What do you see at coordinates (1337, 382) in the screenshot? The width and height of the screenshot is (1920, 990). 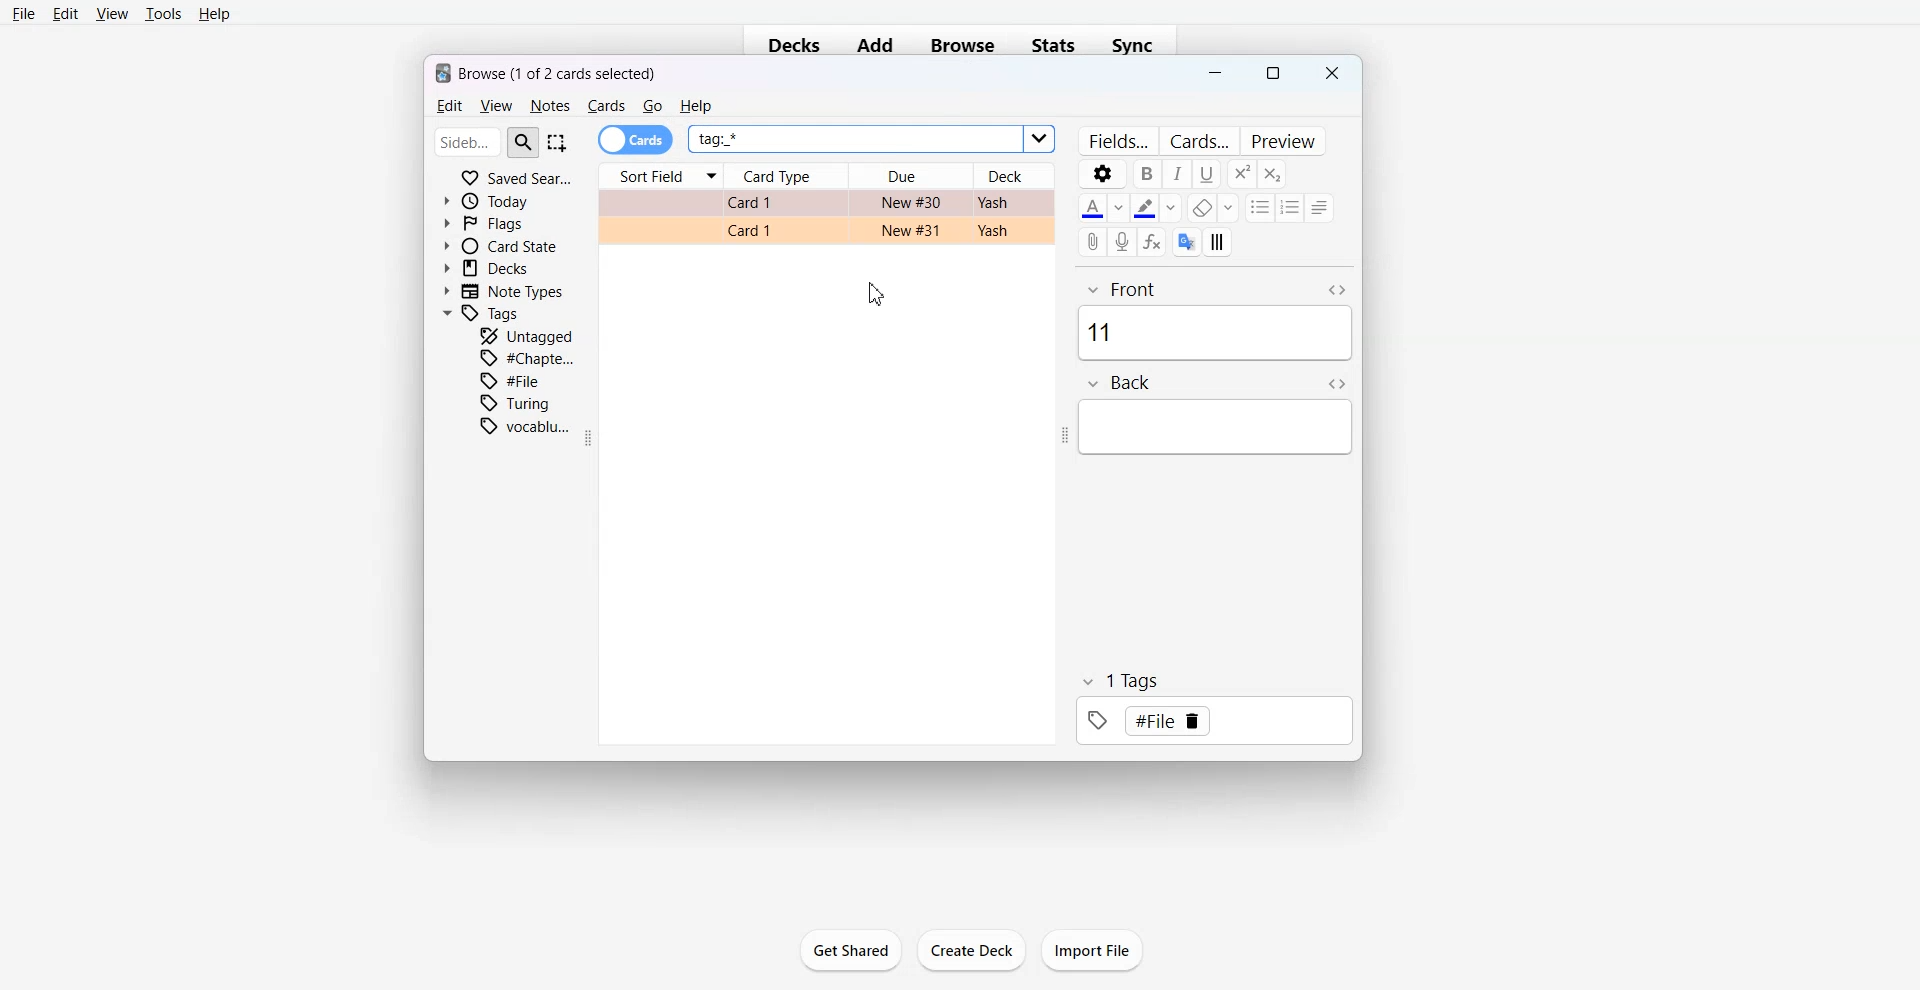 I see `Toggle HTML Editor` at bounding box center [1337, 382].